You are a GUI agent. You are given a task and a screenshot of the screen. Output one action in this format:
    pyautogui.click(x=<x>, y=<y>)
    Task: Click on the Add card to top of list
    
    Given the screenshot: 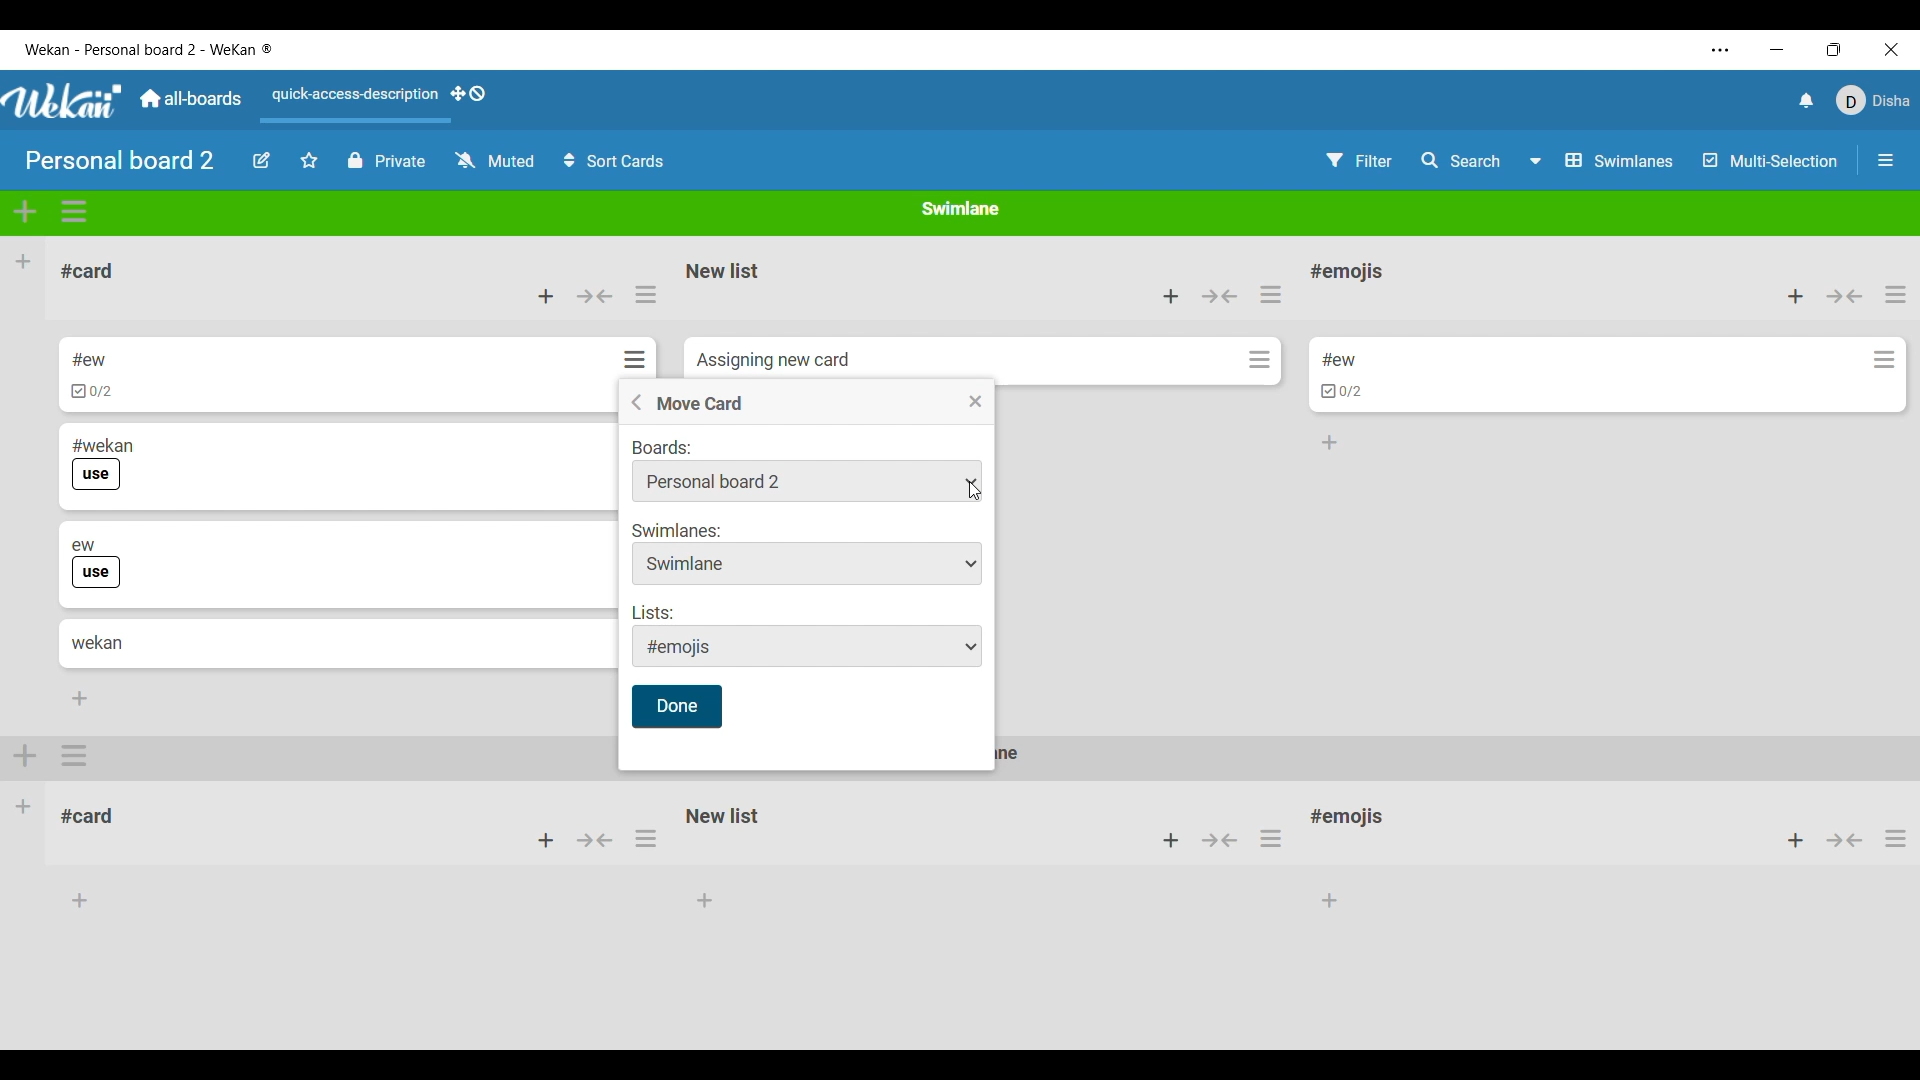 What is the action you would take?
    pyautogui.click(x=1171, y=296)
    